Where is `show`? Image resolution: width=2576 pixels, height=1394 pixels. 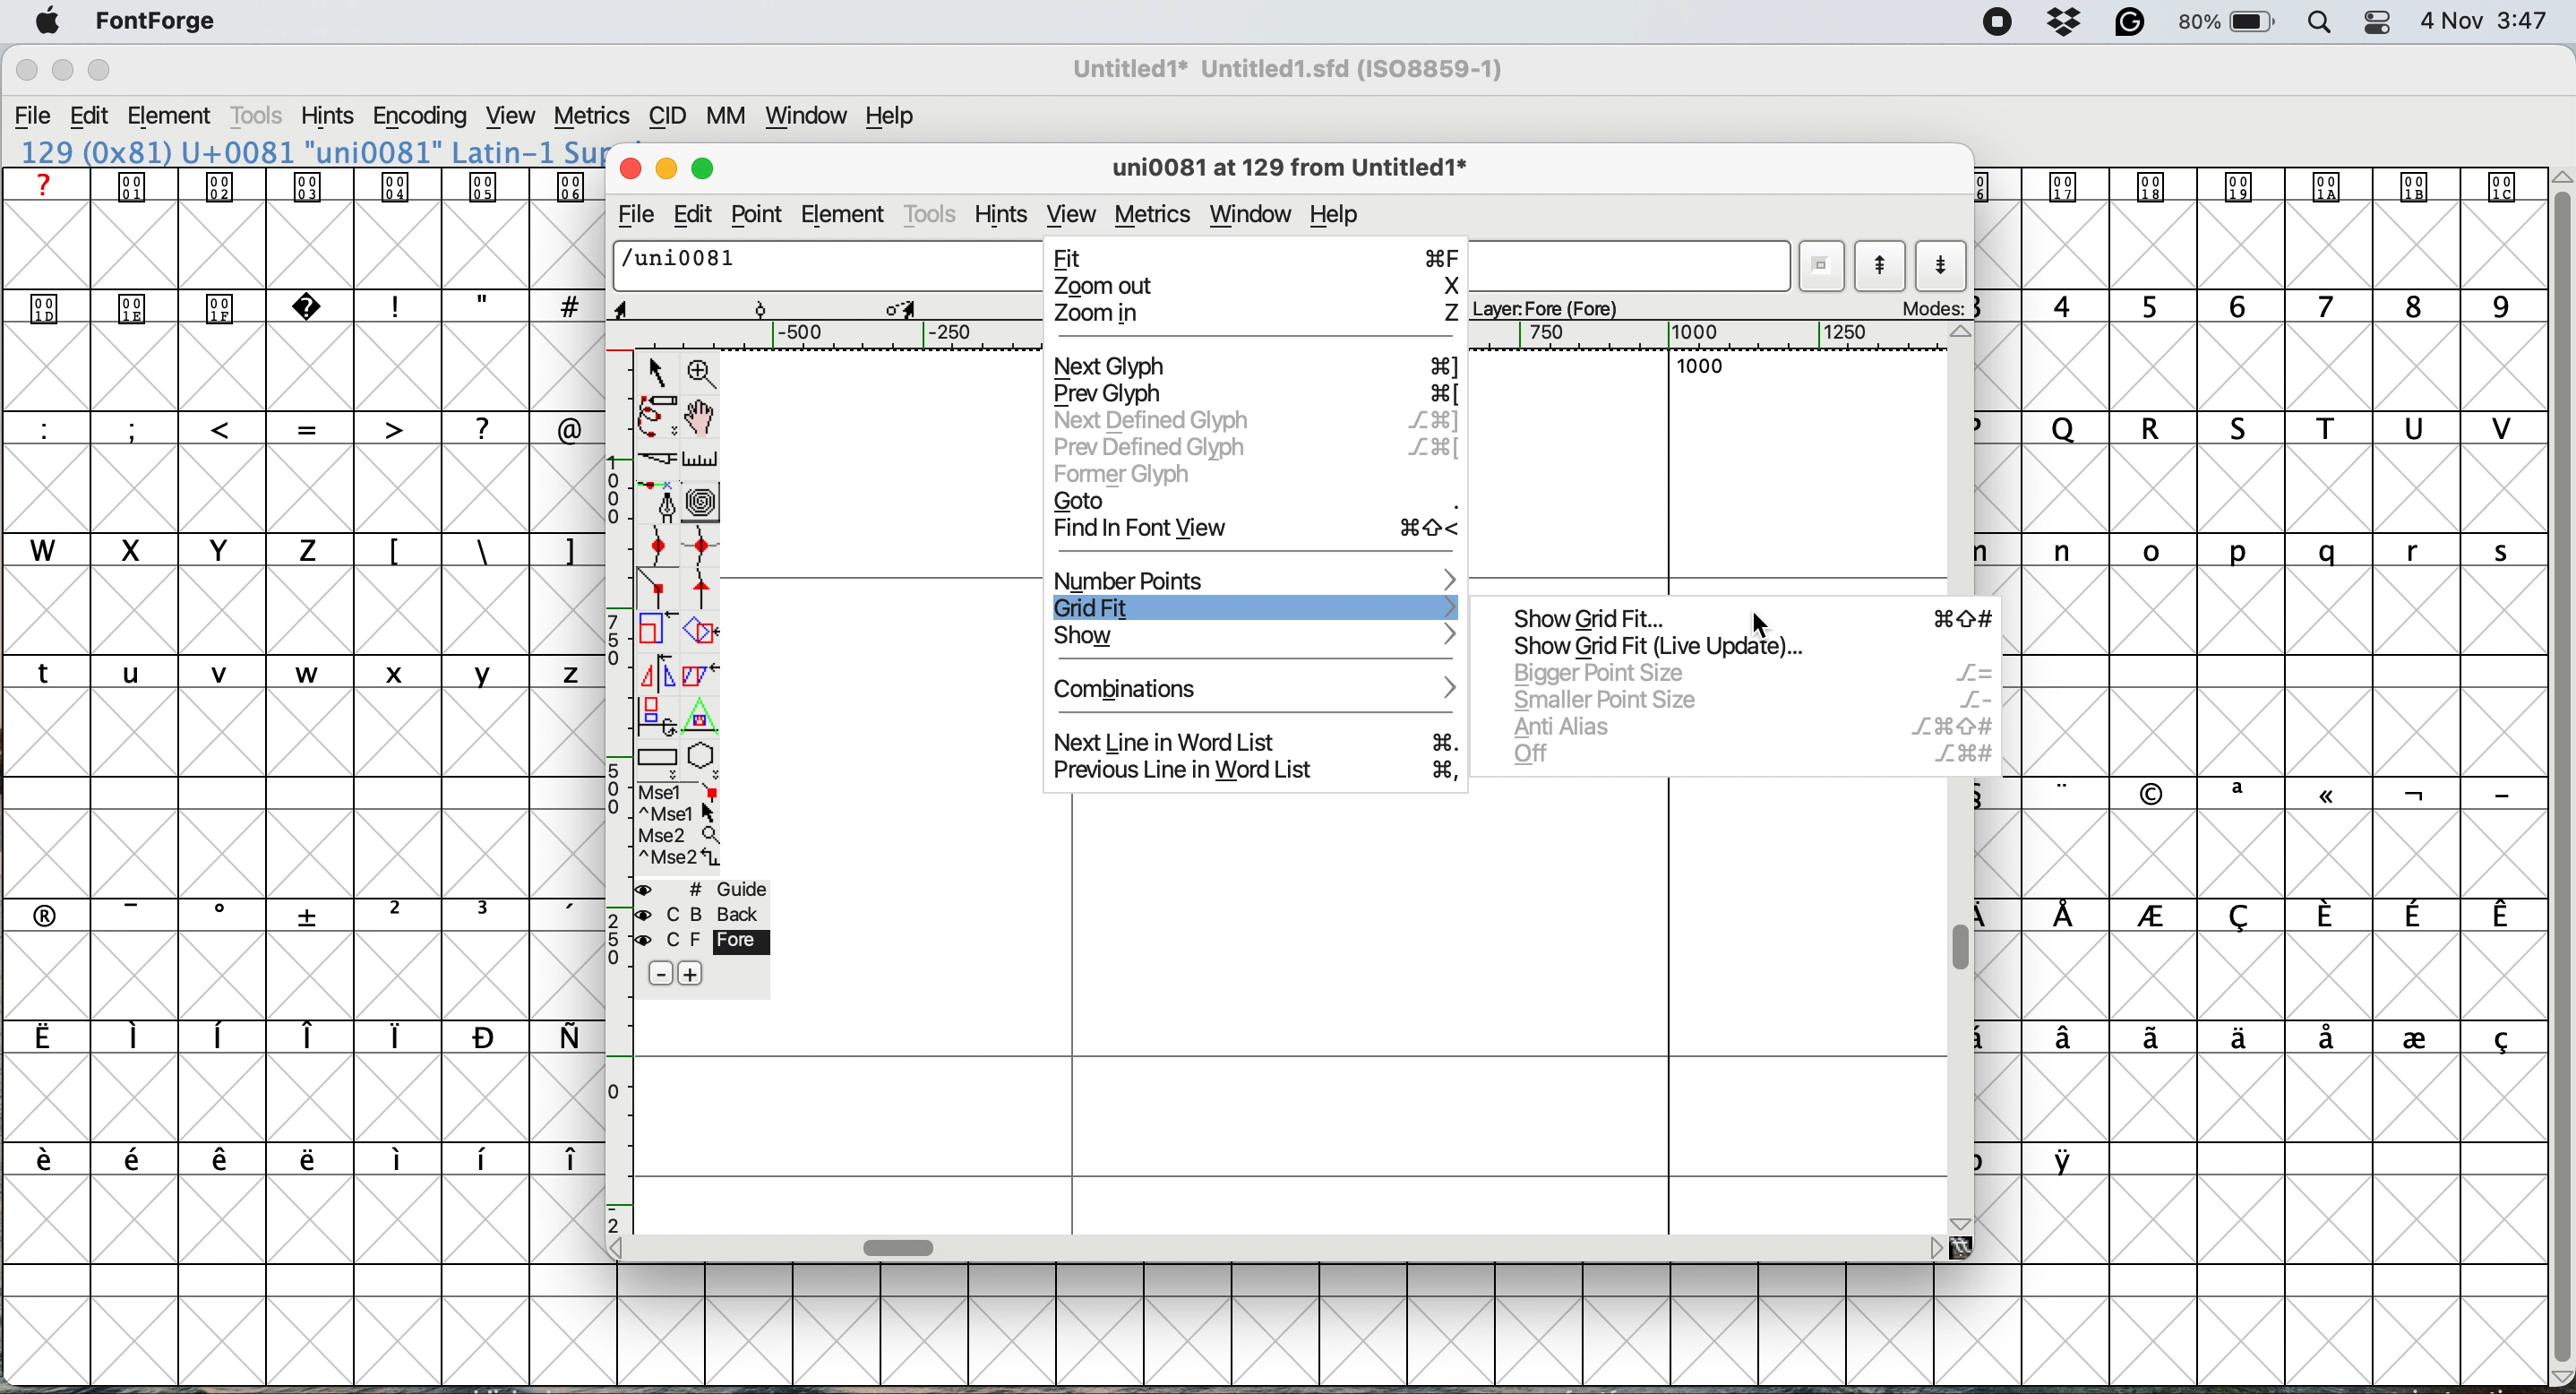 show is located at coordinates (1256, 638).